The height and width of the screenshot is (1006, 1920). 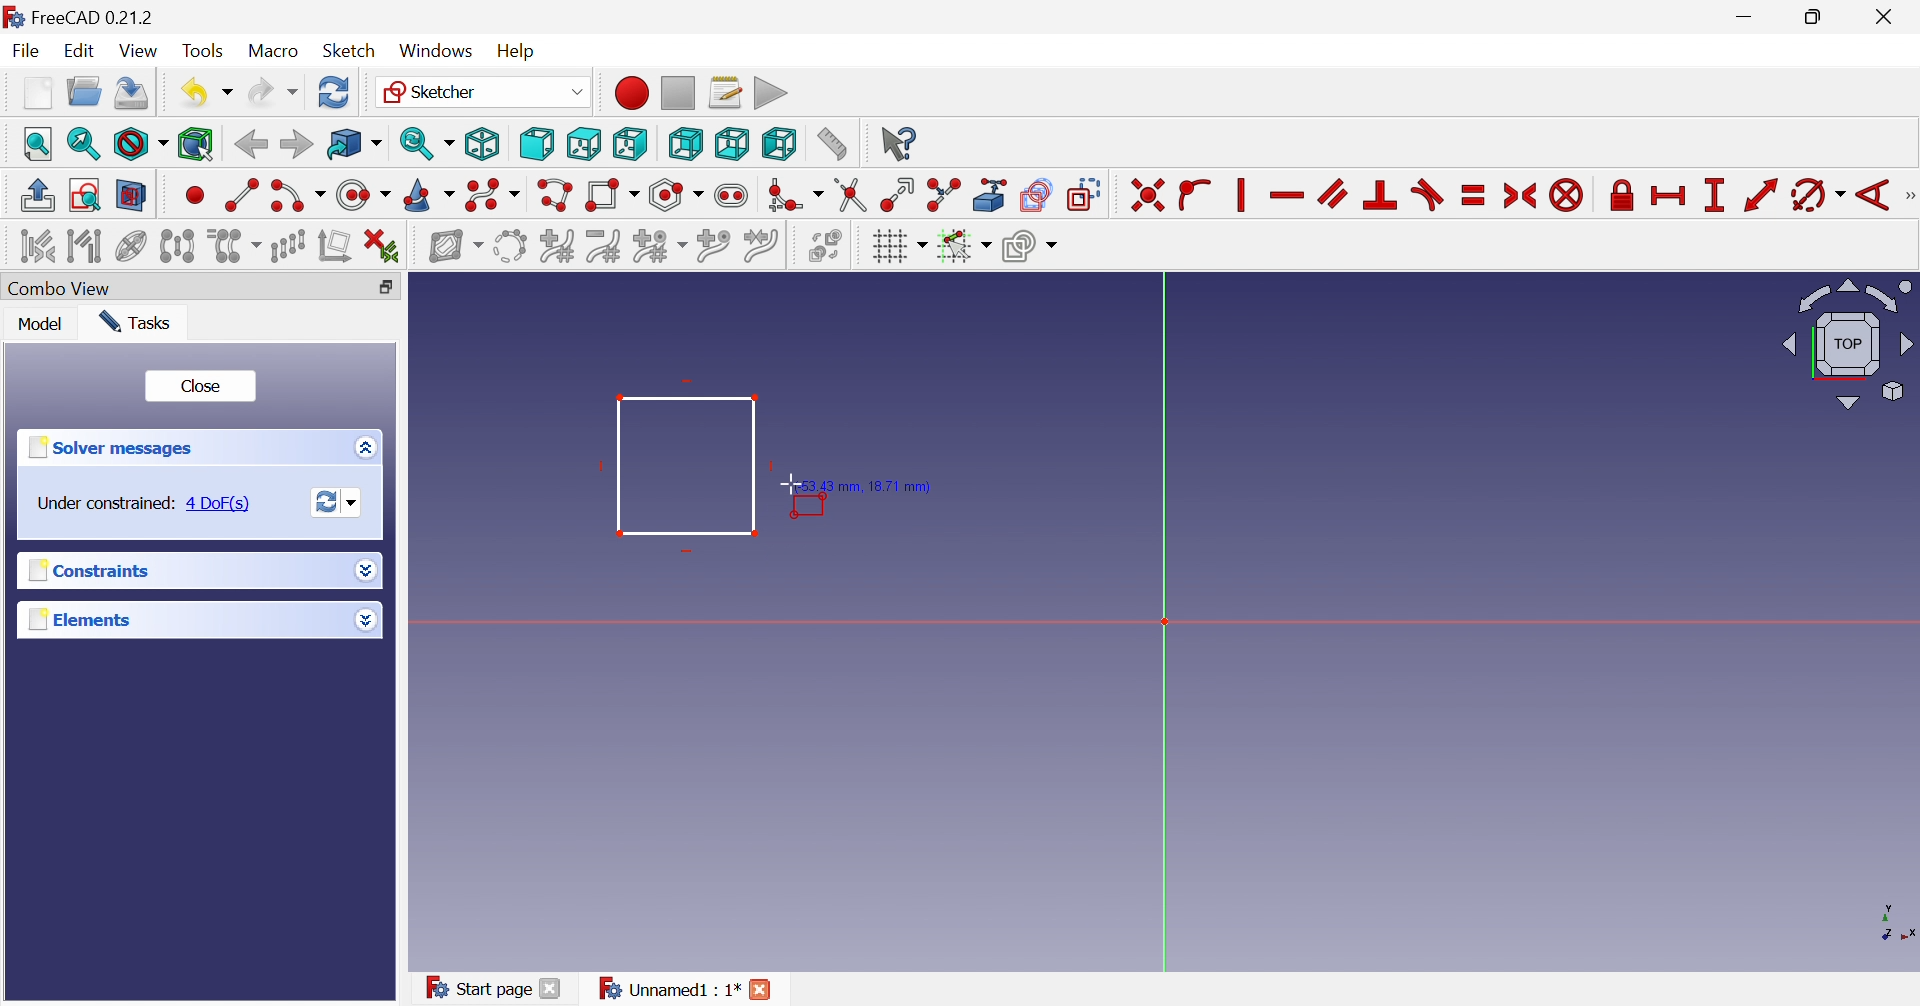 What do you see at coordinates (427, 143) in the screenshot?
I see `Sync view` at bounding box center [427, 143].